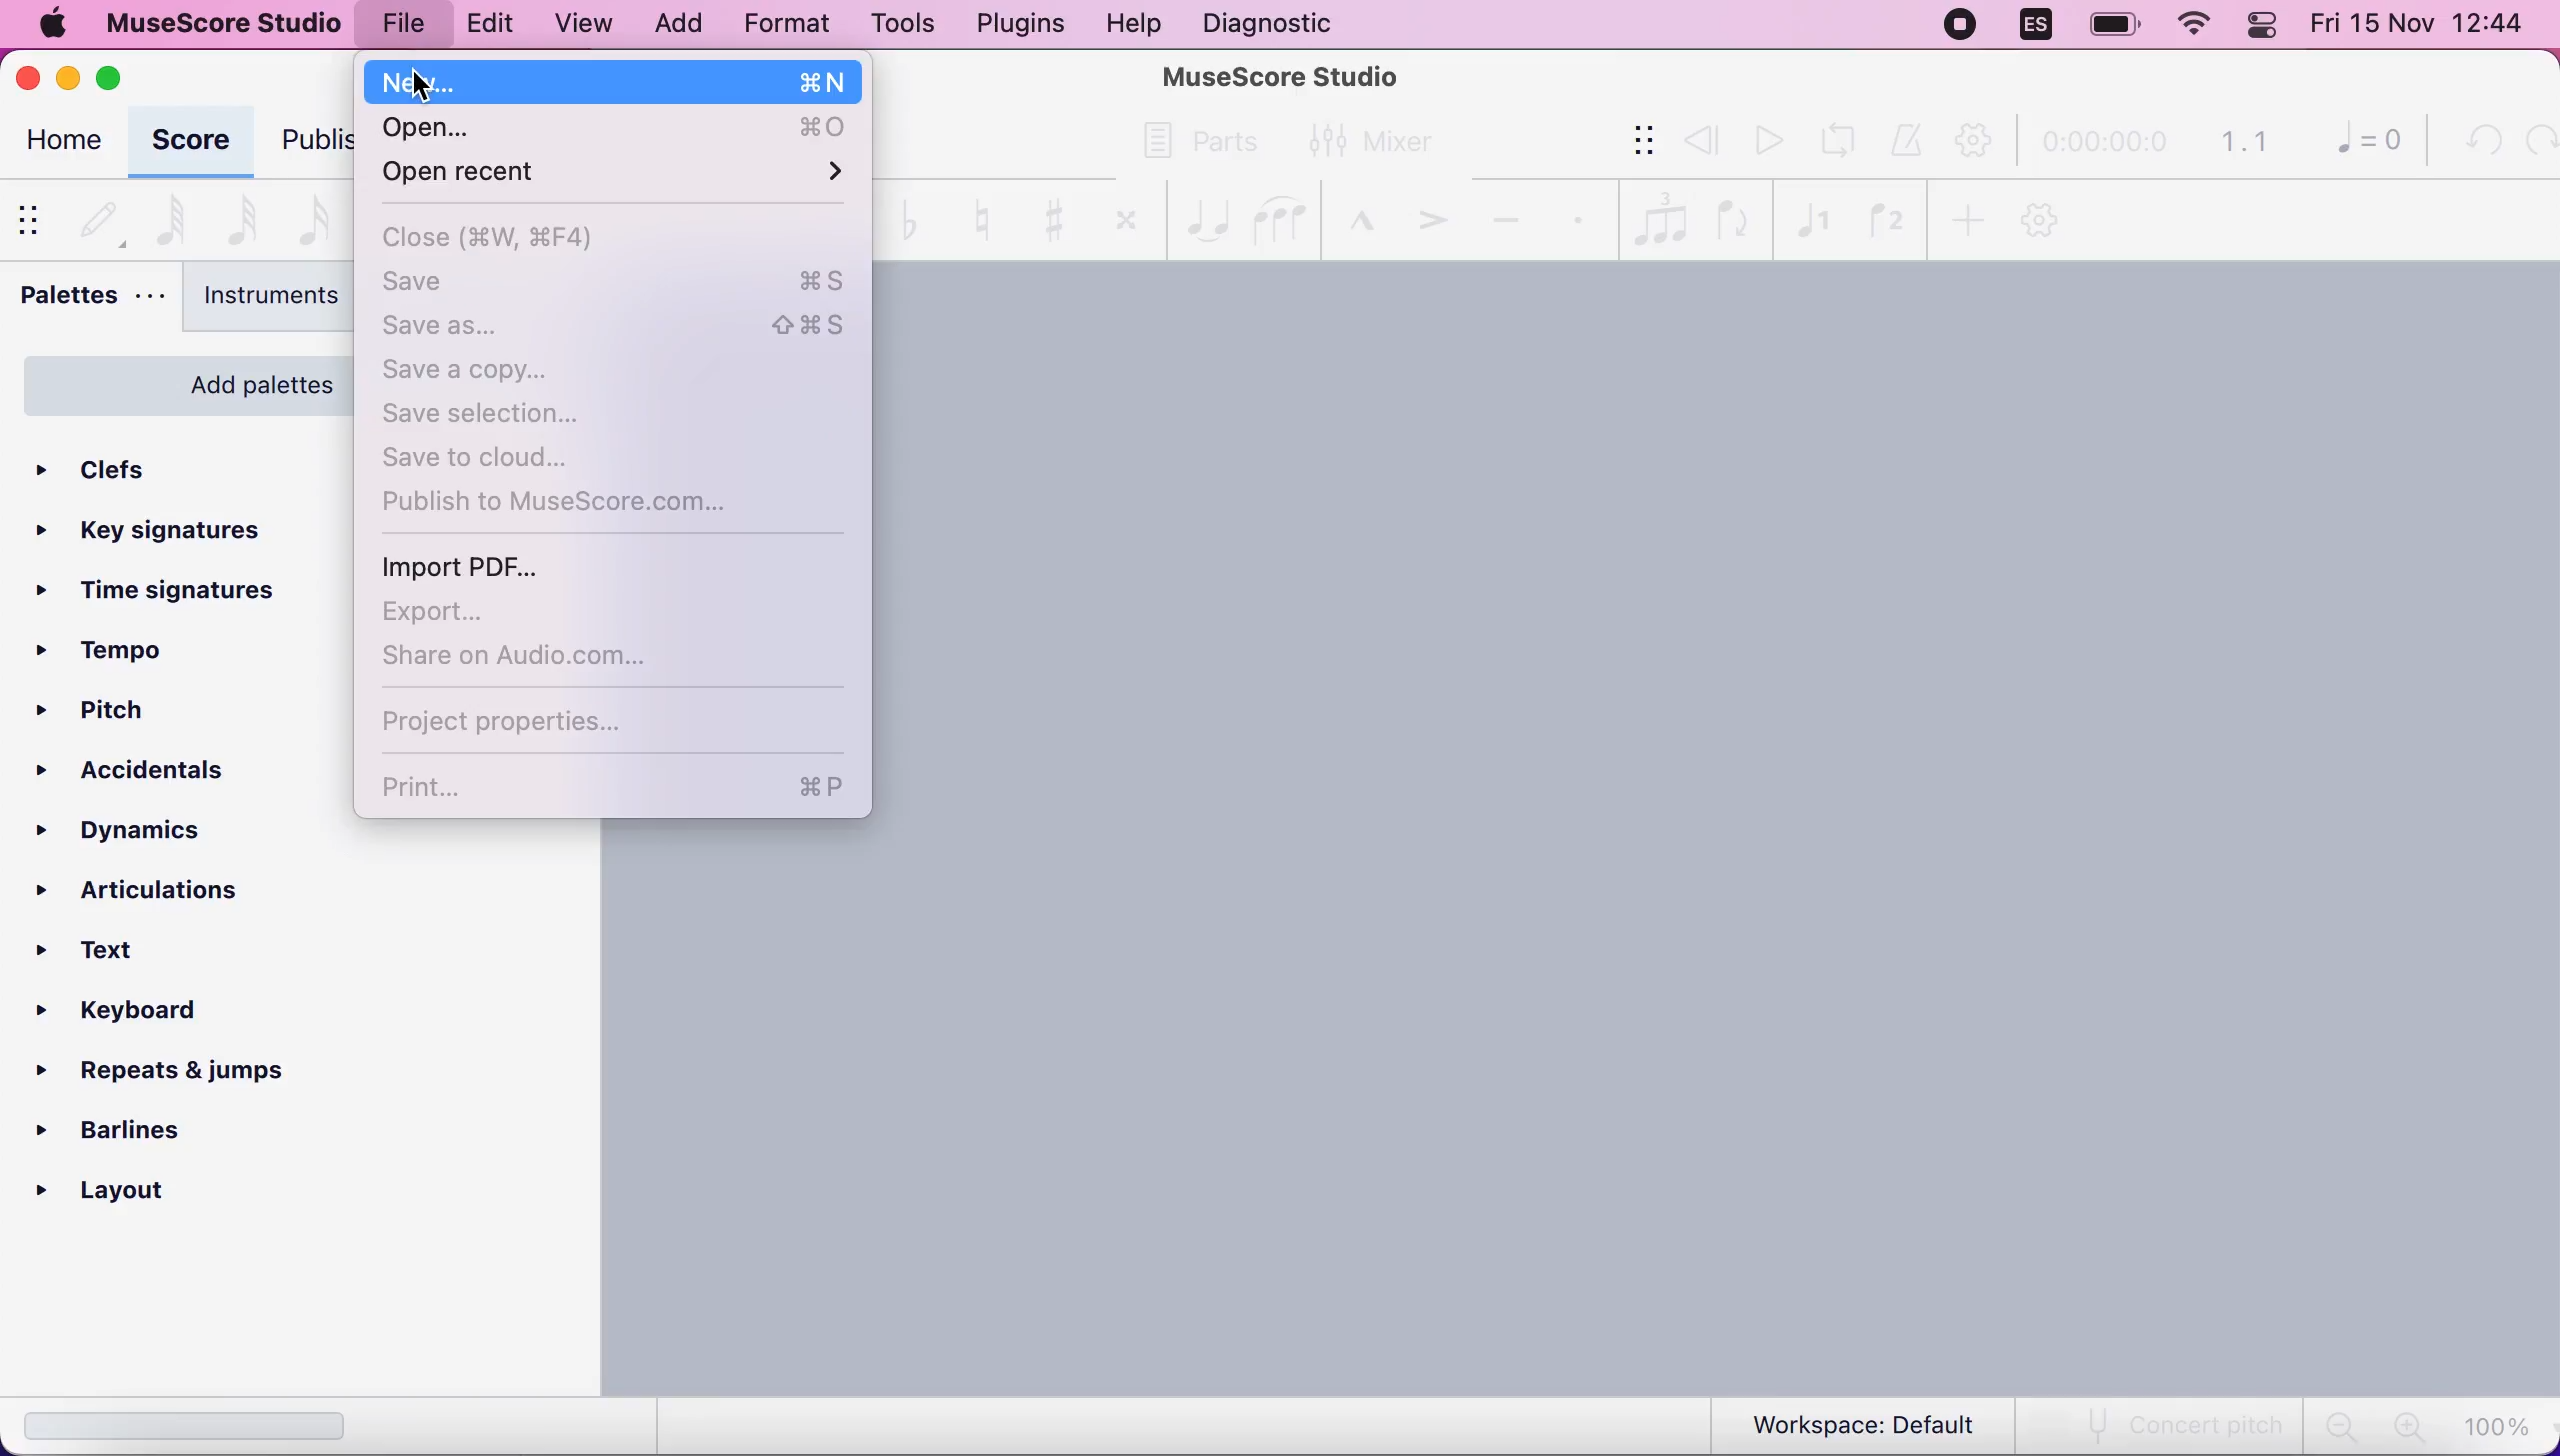  I want to click on tenuto, so click(1504, 217).